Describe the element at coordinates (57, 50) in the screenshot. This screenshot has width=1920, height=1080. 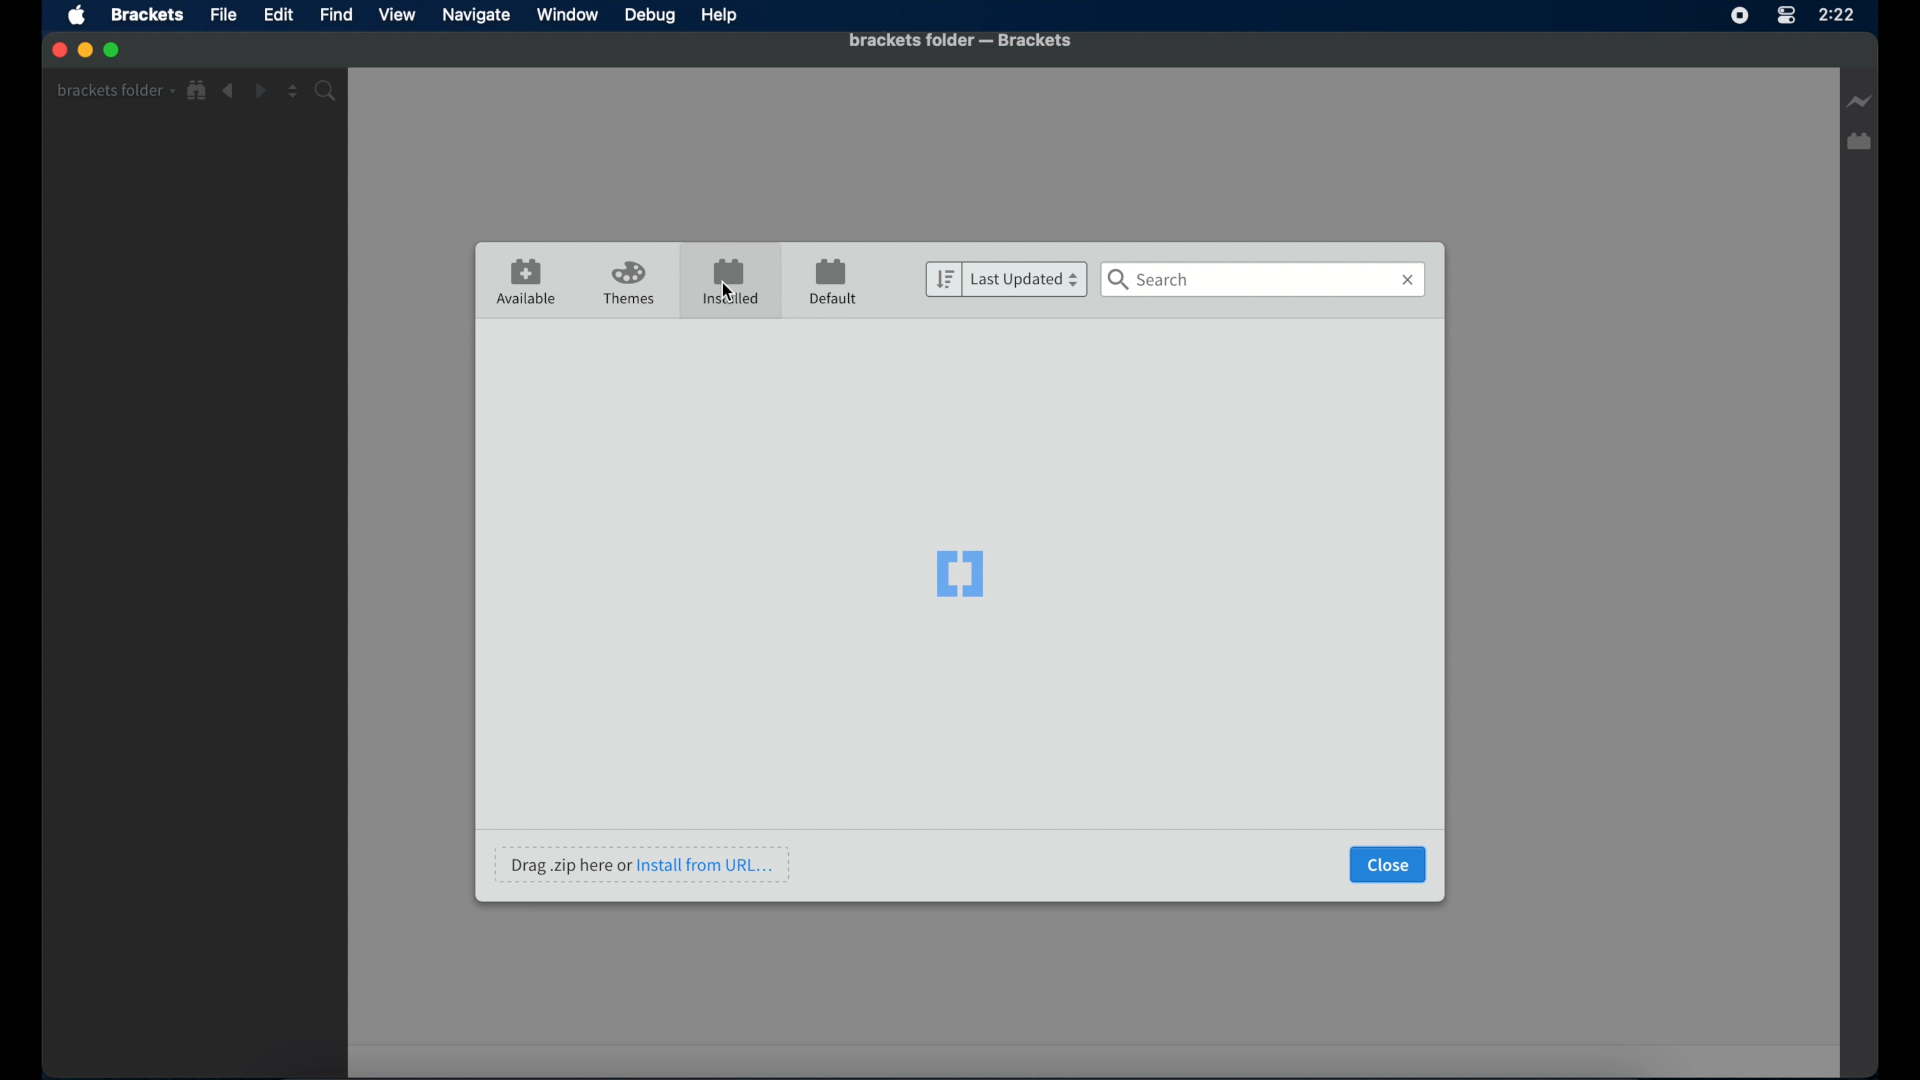
I see `close` at that location.